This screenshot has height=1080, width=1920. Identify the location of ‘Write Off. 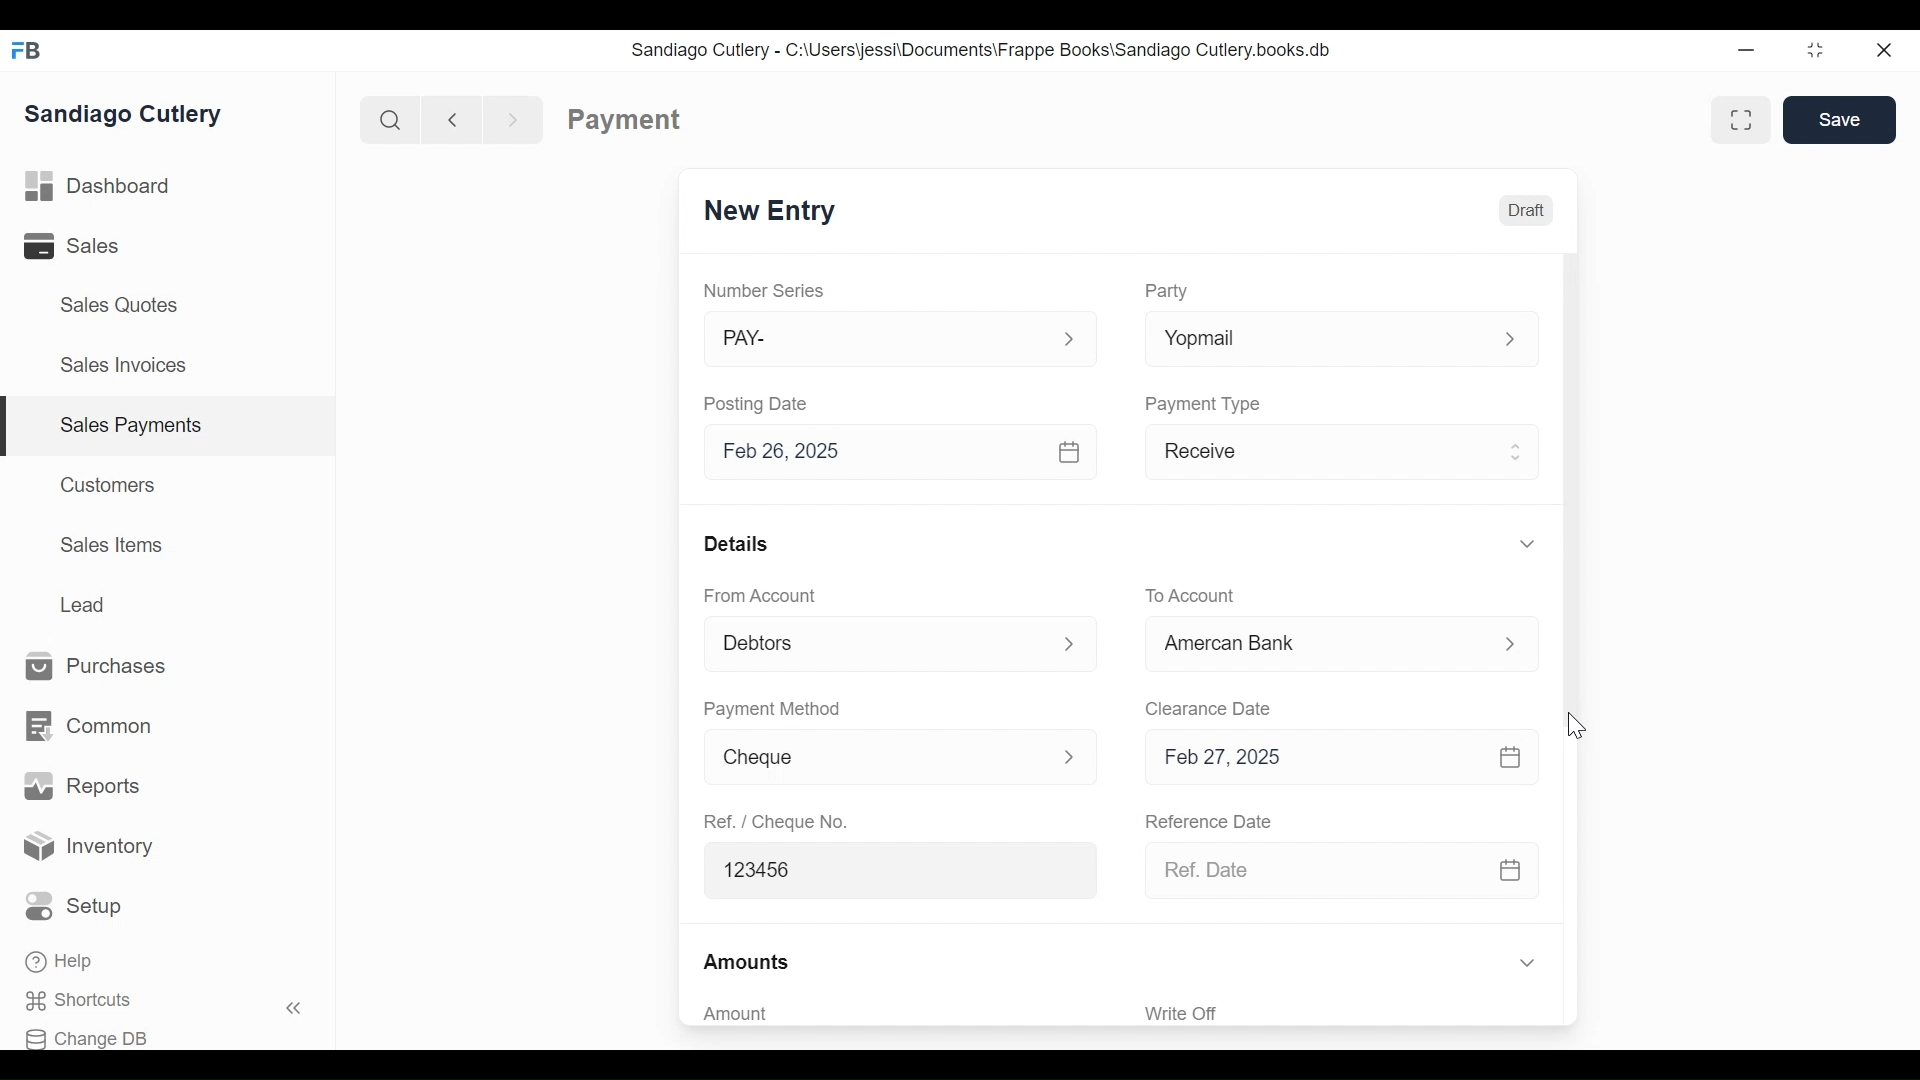
(1344, 1013).